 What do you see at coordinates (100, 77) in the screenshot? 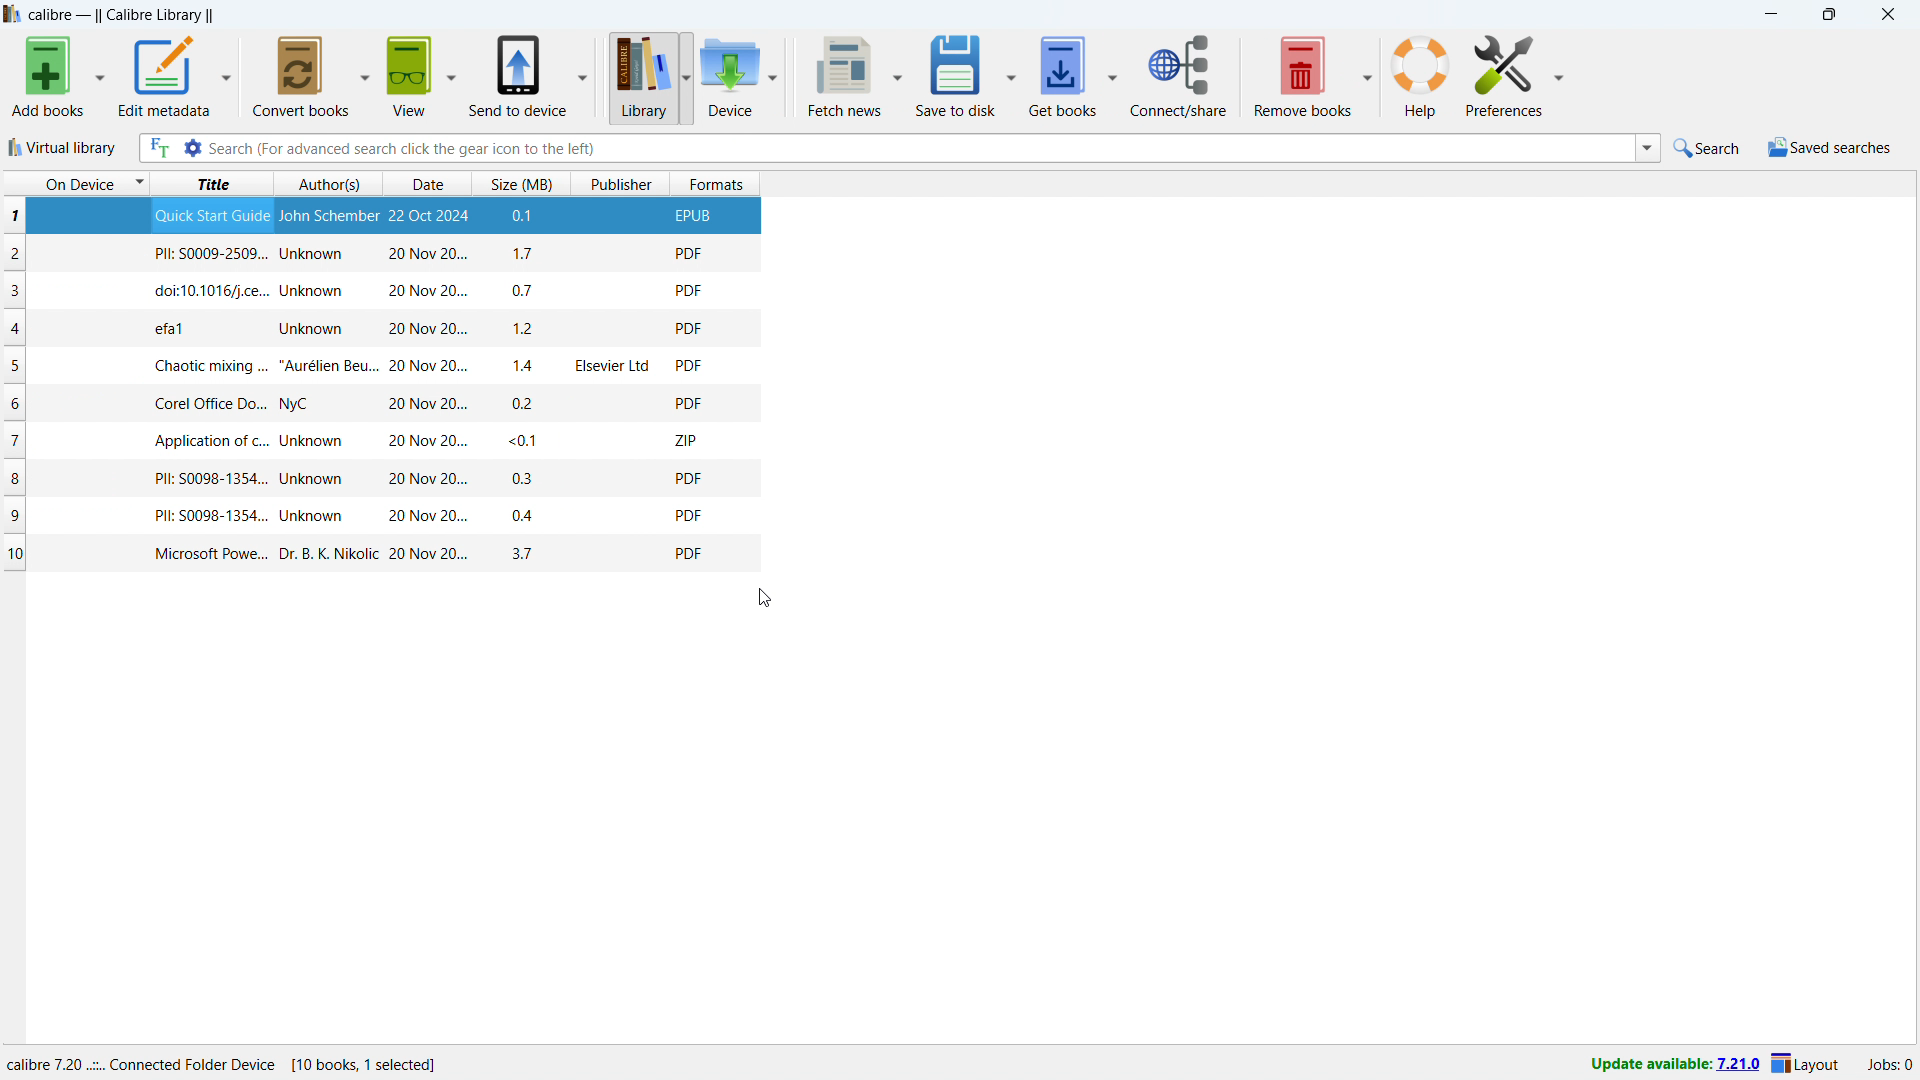
I see `add books options` at bounding box center [100, 77].